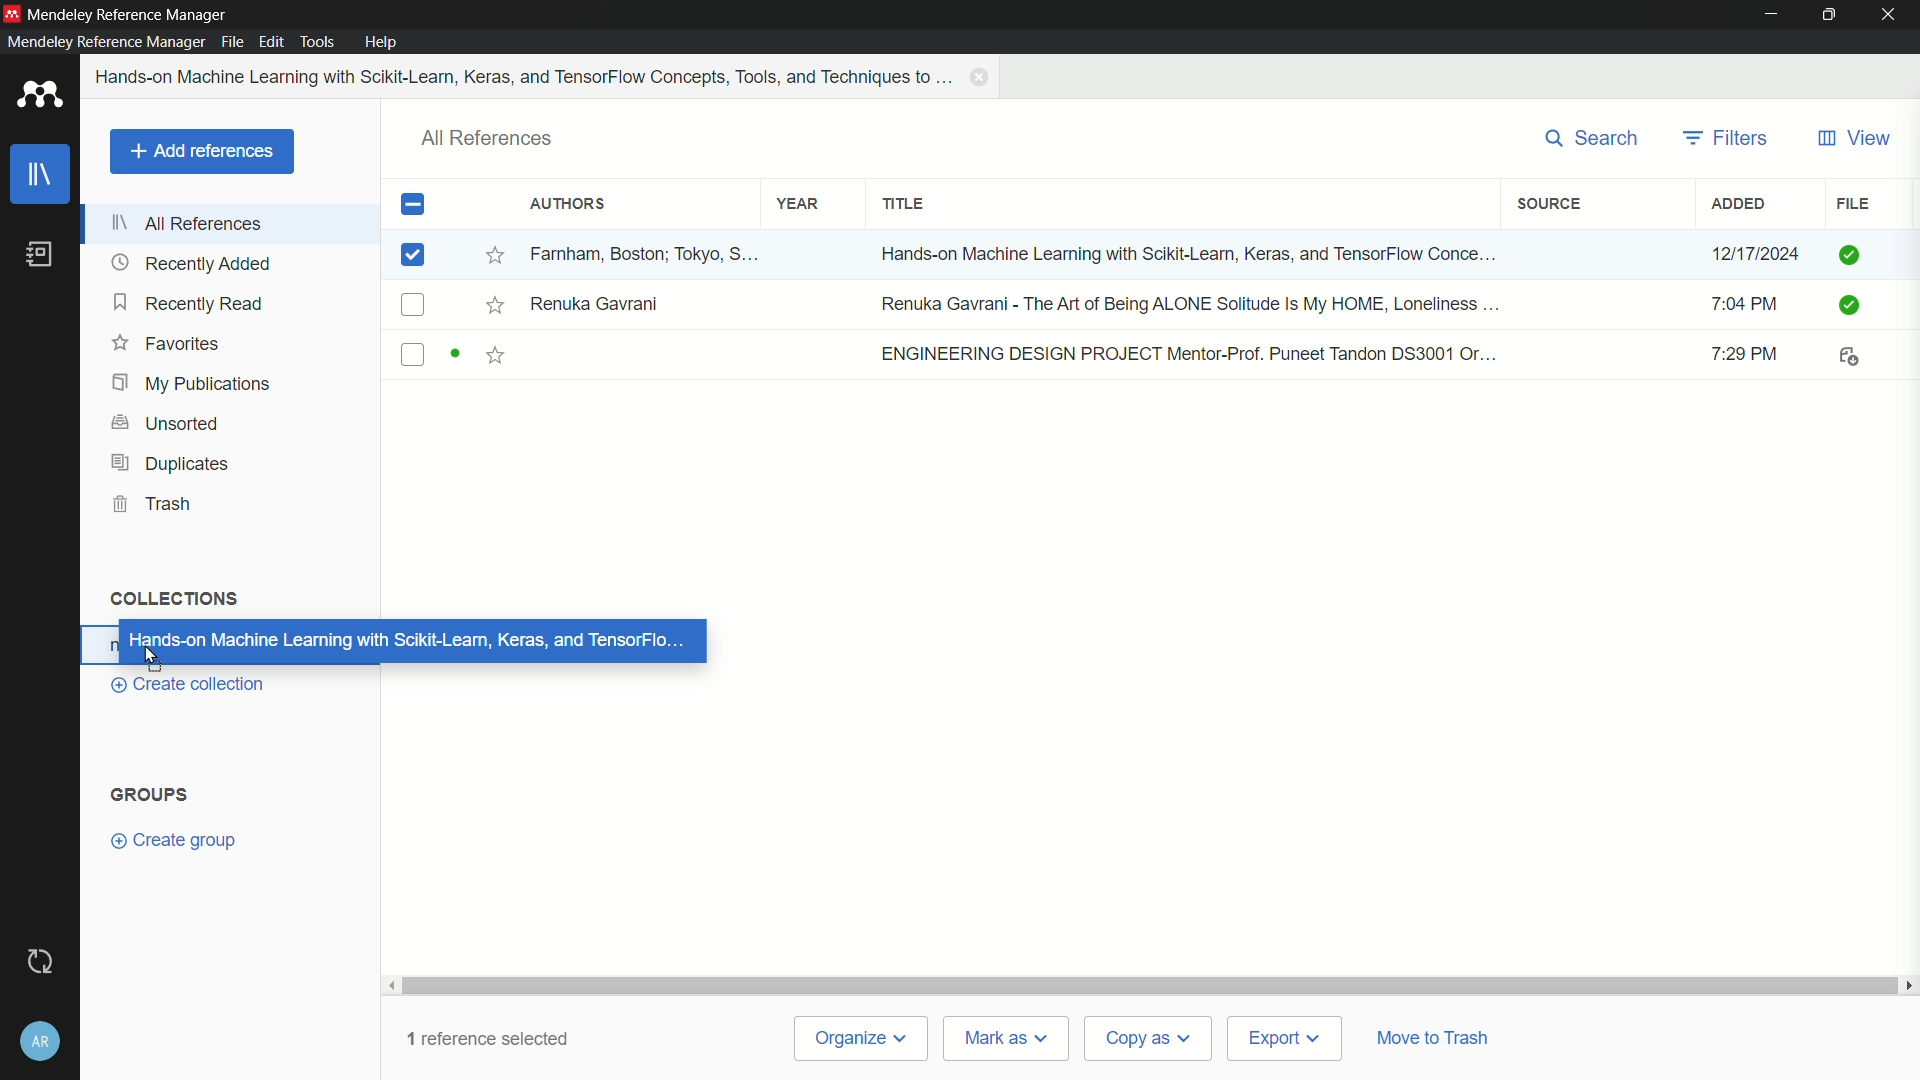 The height and width of the screenshot is (1080, 1920). Describe the element at coordinates (904, 205) in the screenshot. I see `title` at that location.